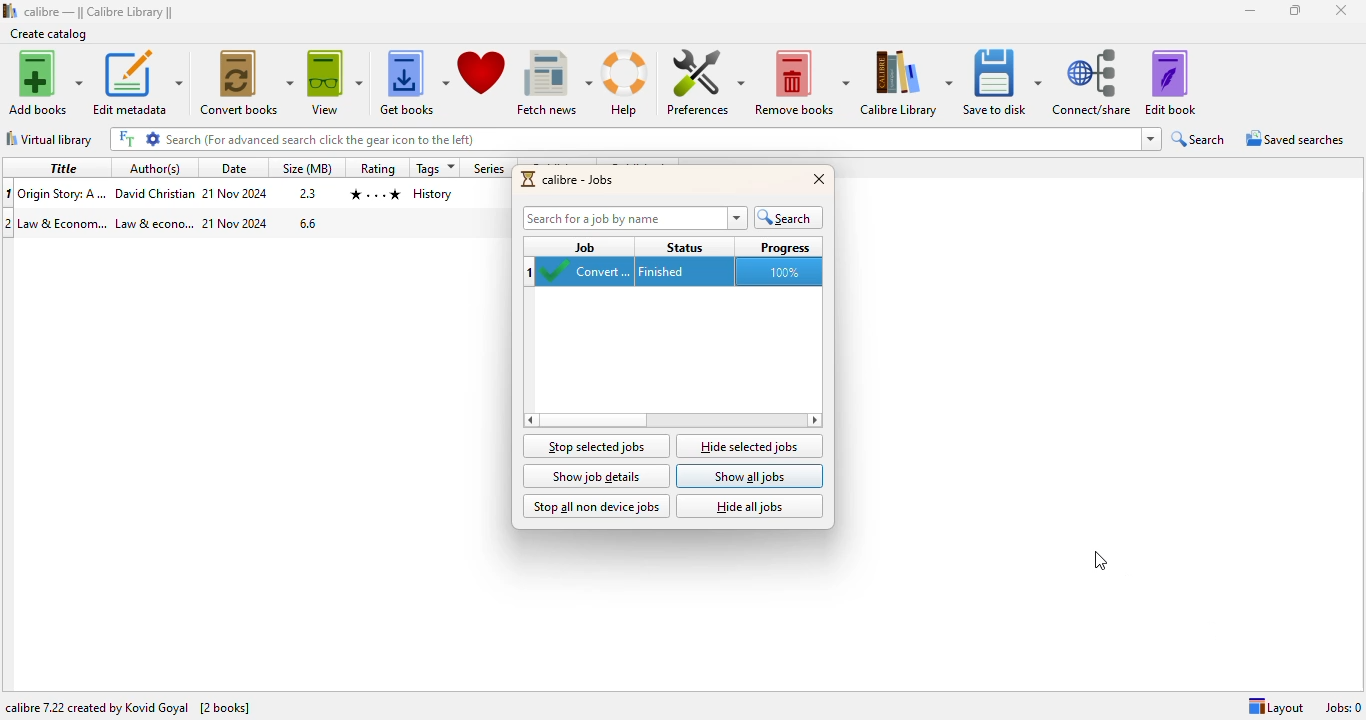 The image size is (1366, 720). What do you see at coordinates (750, 507) in the screenshot?
I see `hide all jobs` at bounding box center [750, 507].